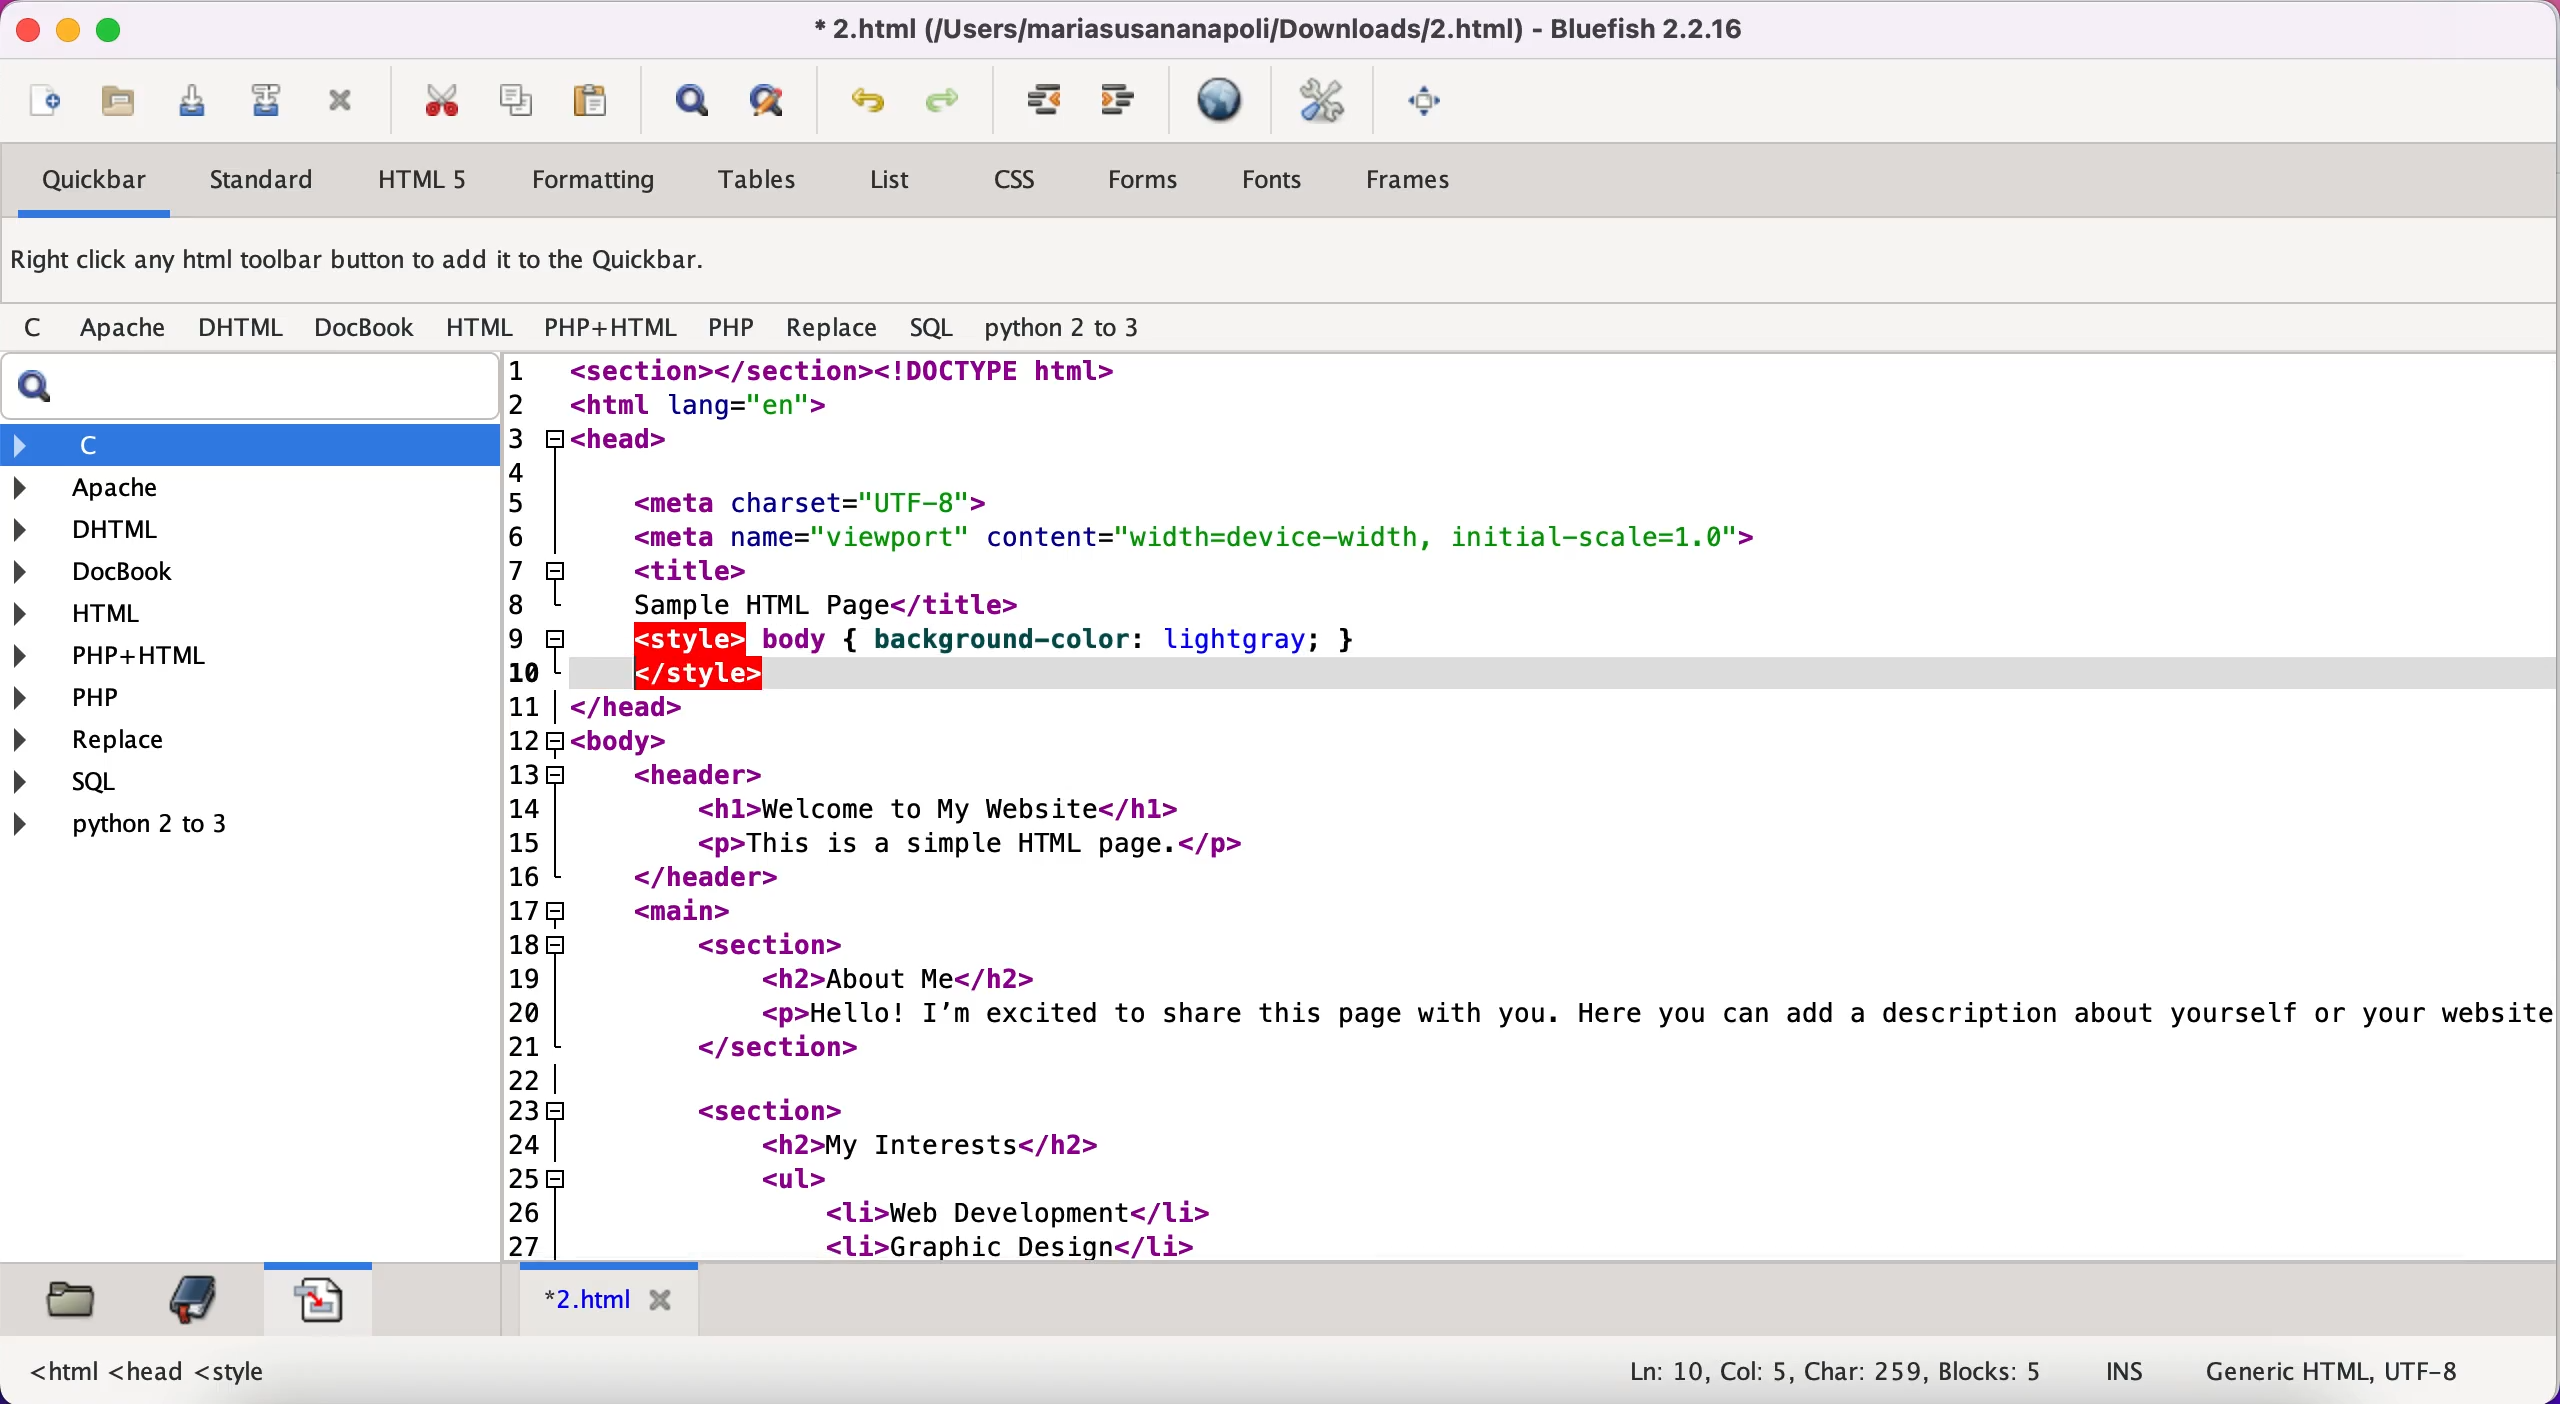 The height and width of the screenshot is (1404, 2560). What do you see at coordinates (75, 1301) in the screenshot?
I see `filebrowser` at bounding box center [75, 1301].